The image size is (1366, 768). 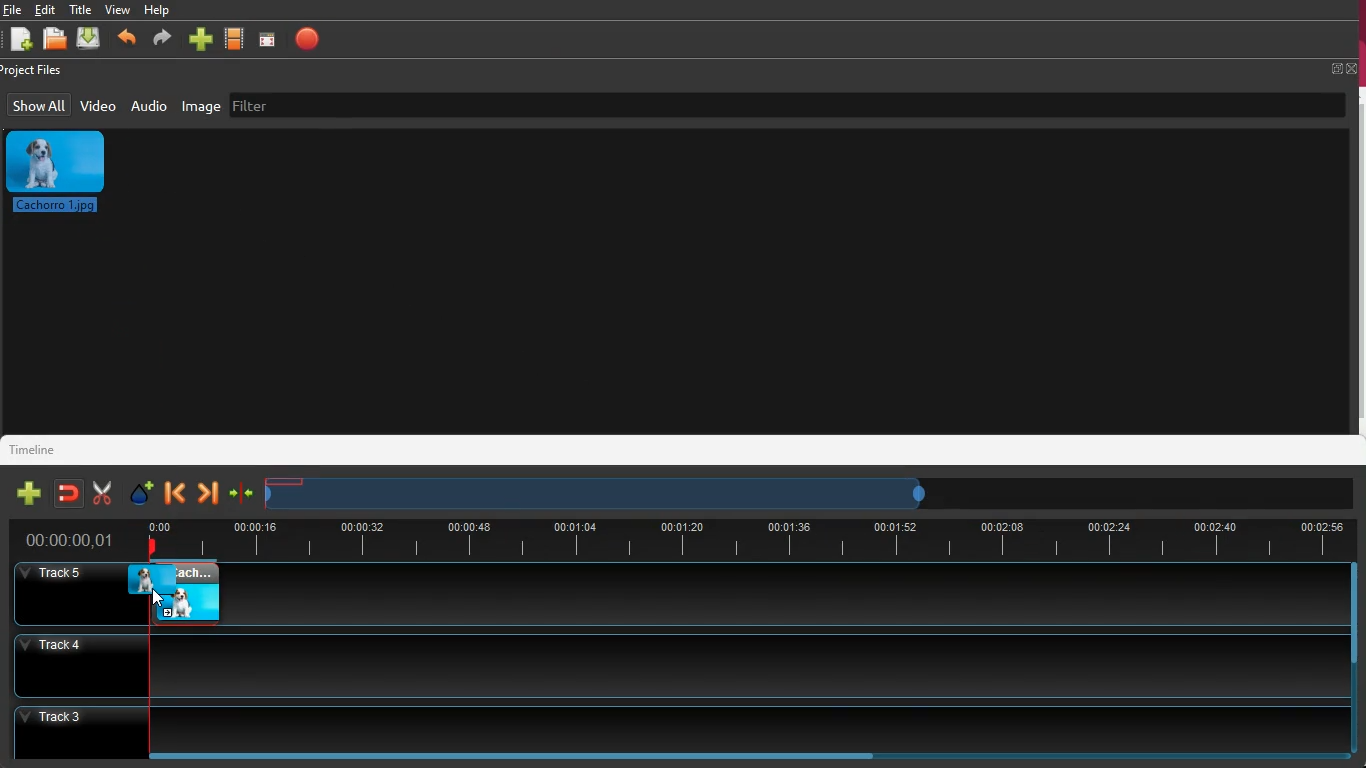 What do you see at coordinates (781, 595) in the screenshot?
I see `track5` at bounding box center [781, 595].